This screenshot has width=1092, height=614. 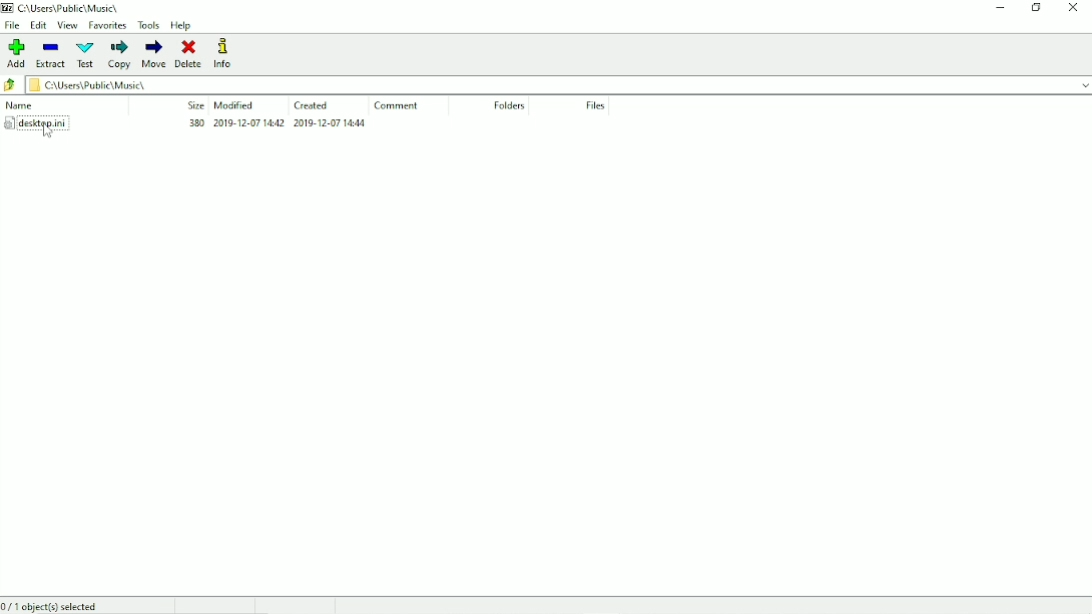 What do you see at coordinates (314, 105) in the screenshot?
I see `Created` at bounding box center [314, 105].